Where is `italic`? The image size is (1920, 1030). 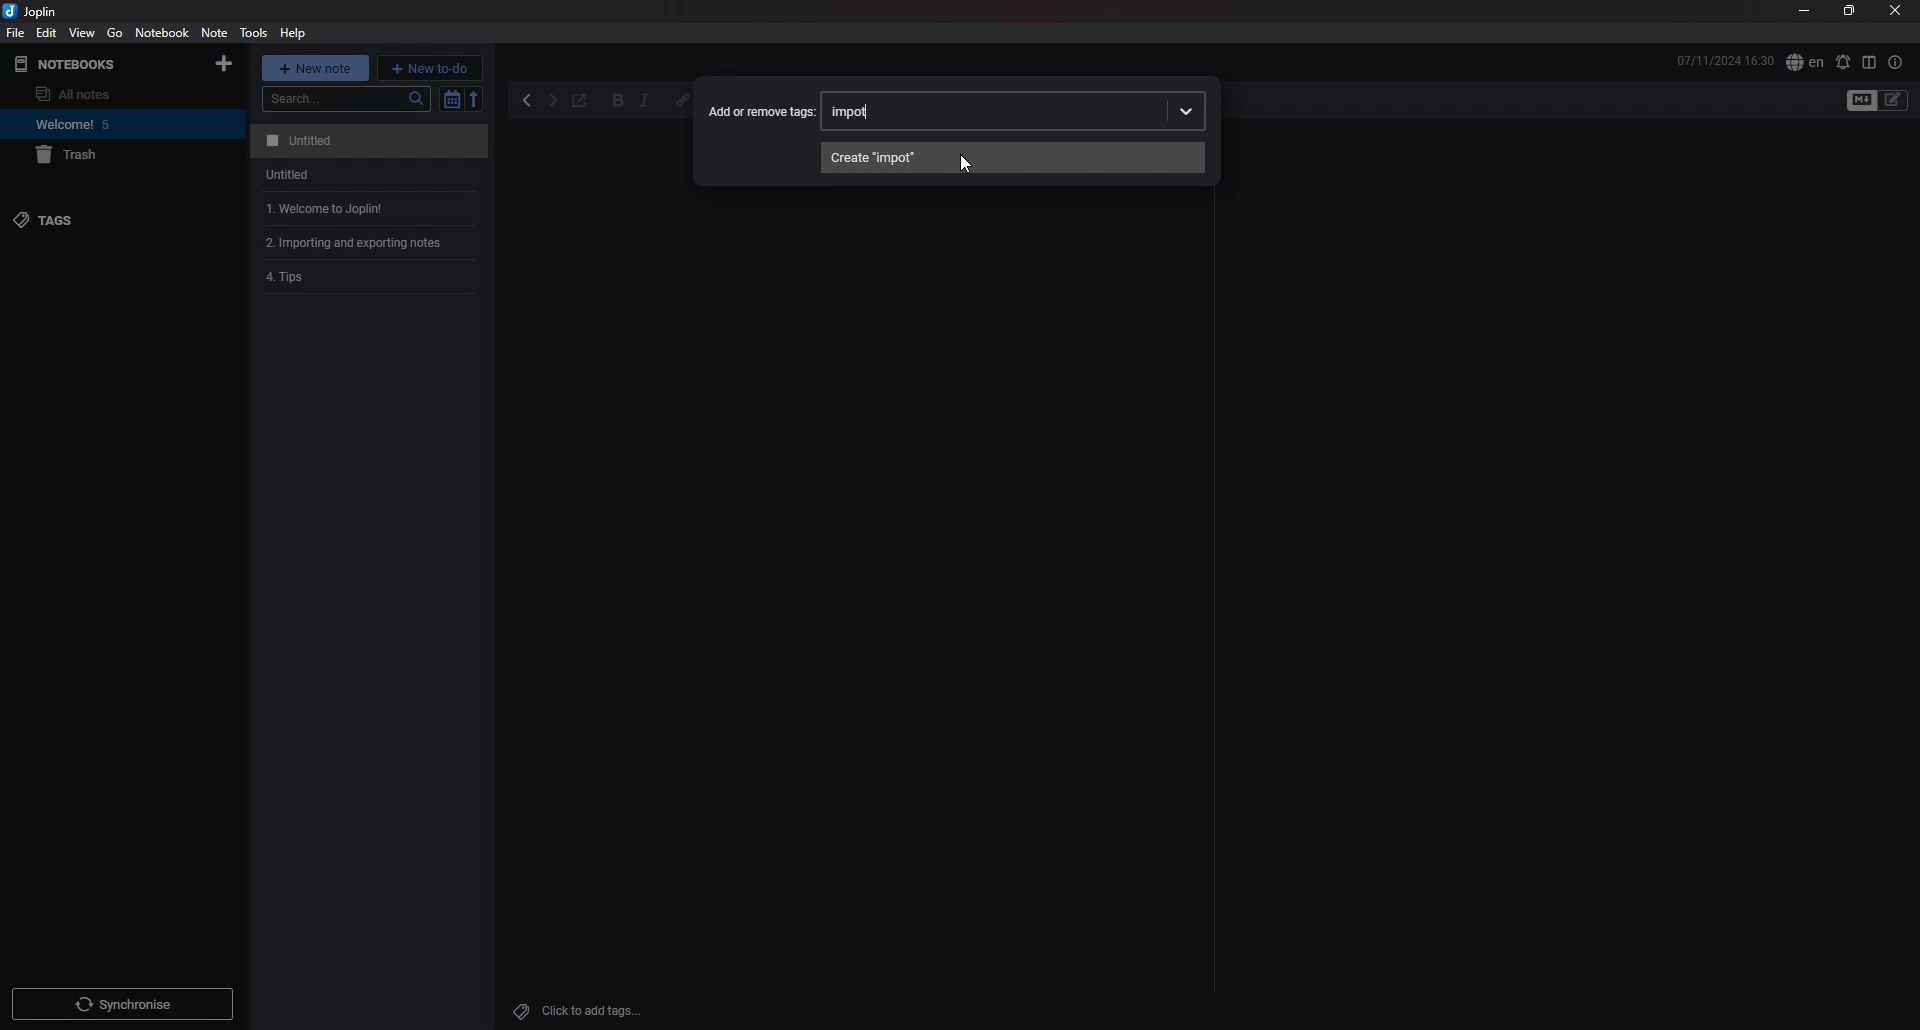
italic is located at coordinates (644, 102).